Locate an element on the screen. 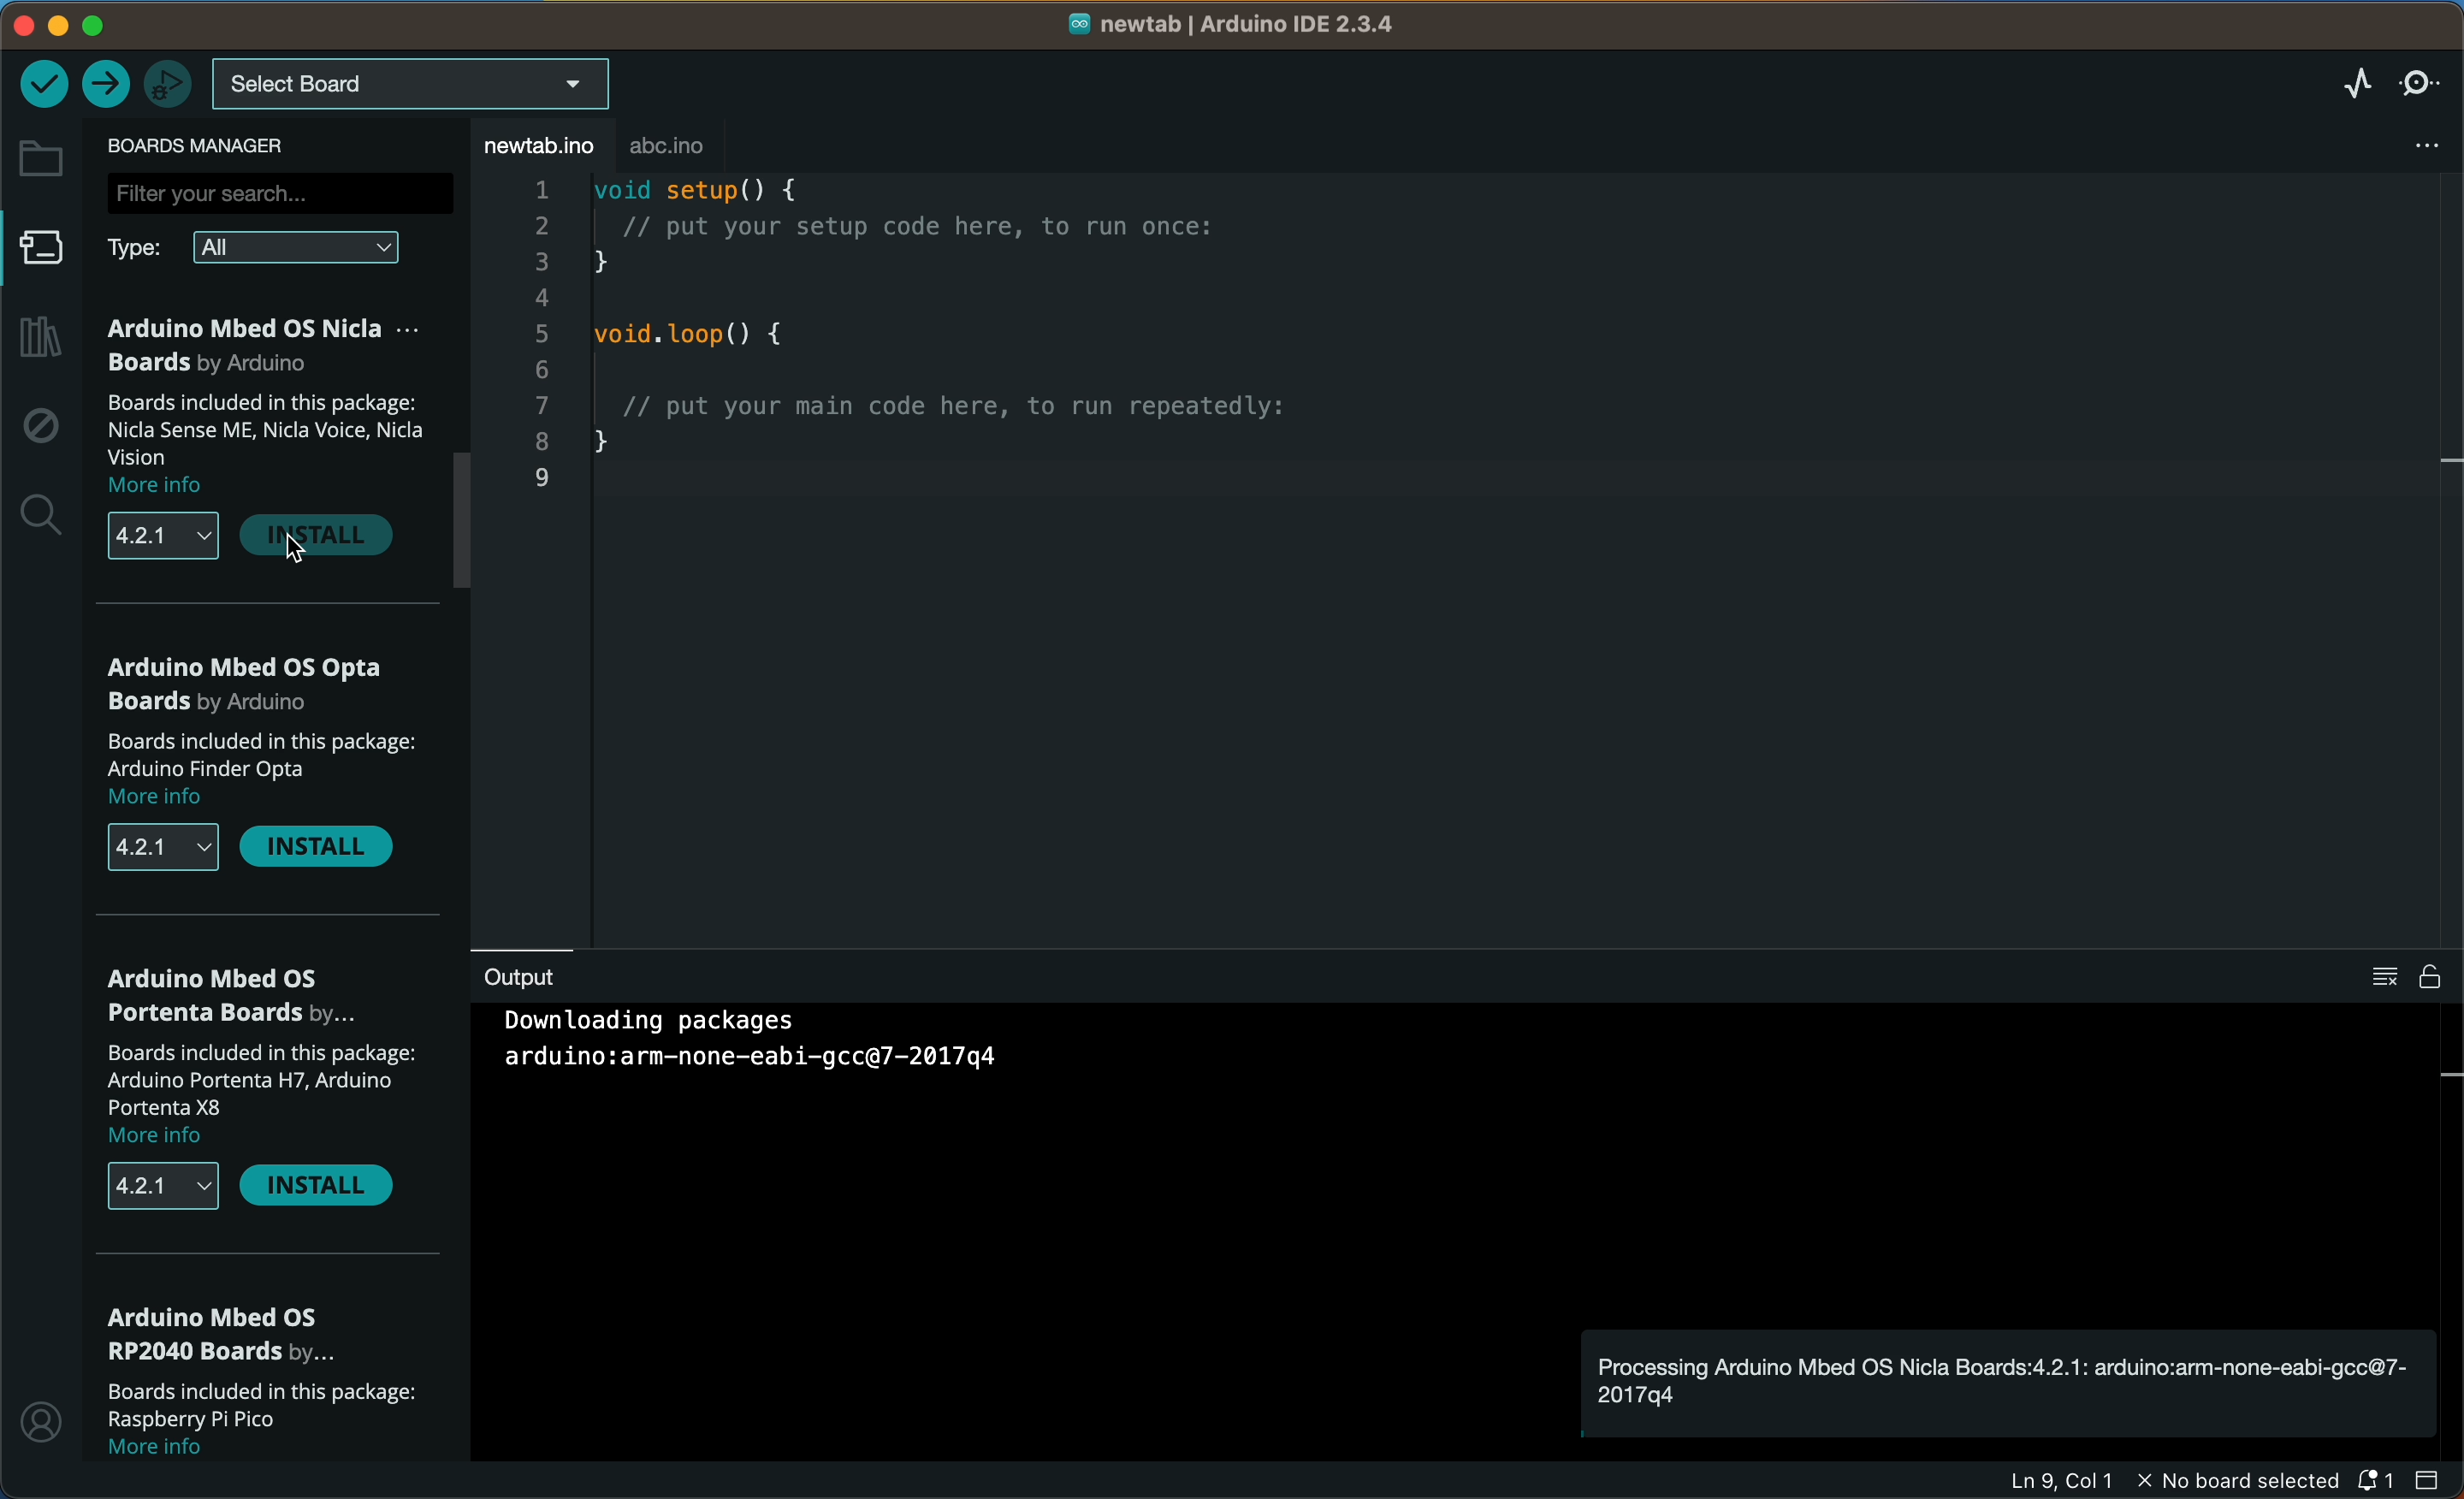 This screenshot has height=1499, width=2464. type filter is located at coordinates (142, 250).